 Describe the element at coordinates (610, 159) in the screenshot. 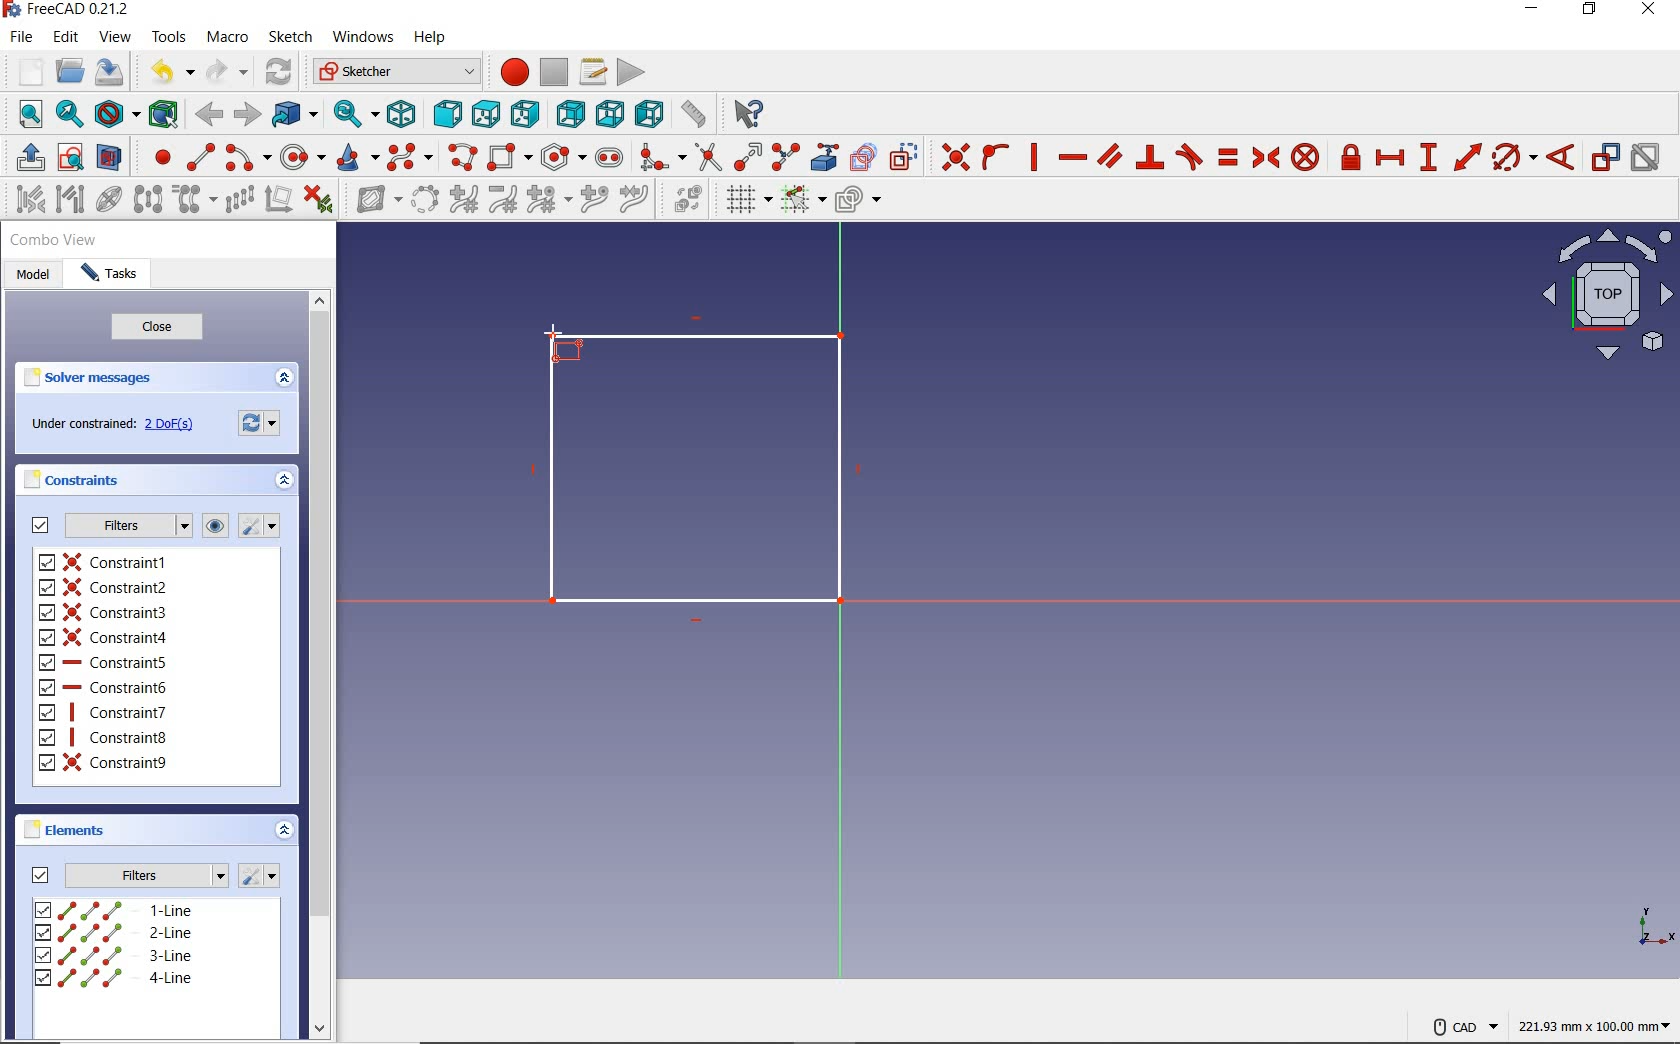

I see `create slot` at that location.